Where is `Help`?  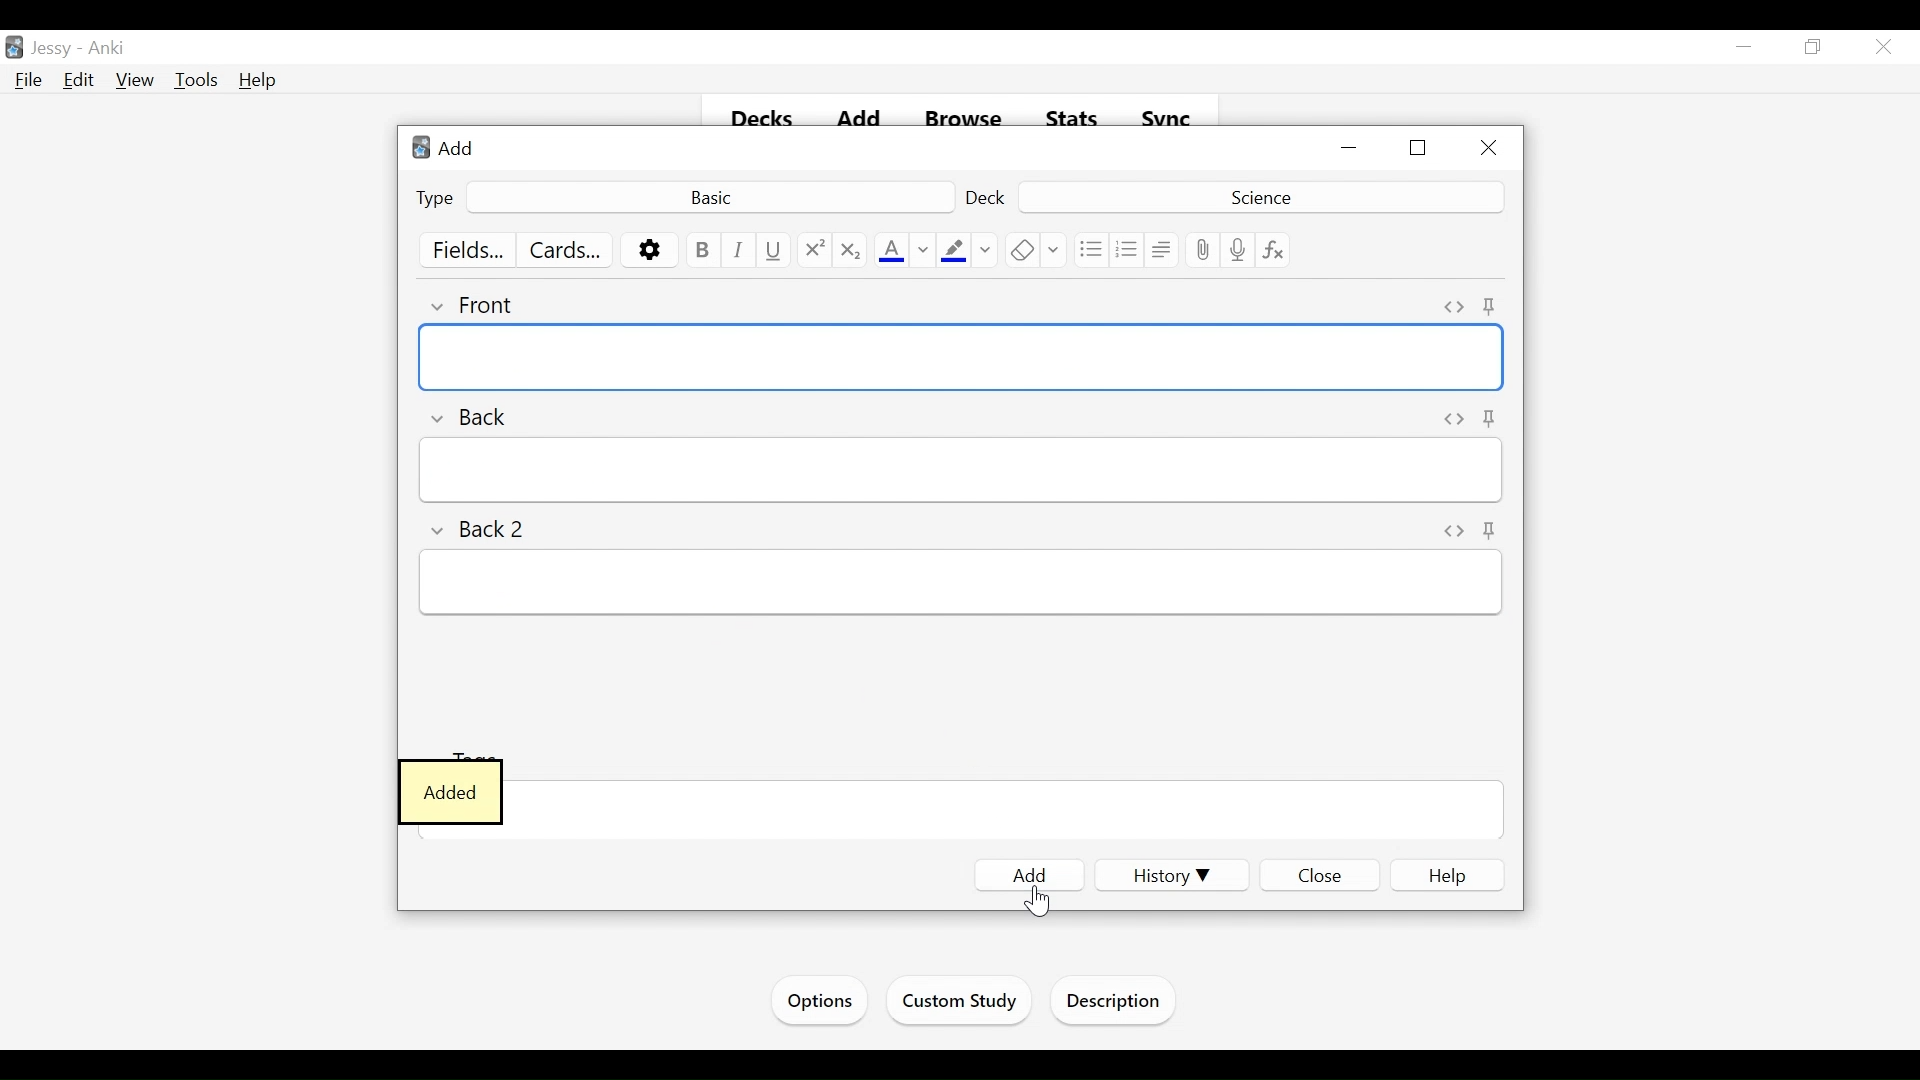 Help is located at coordinates (259, 80).